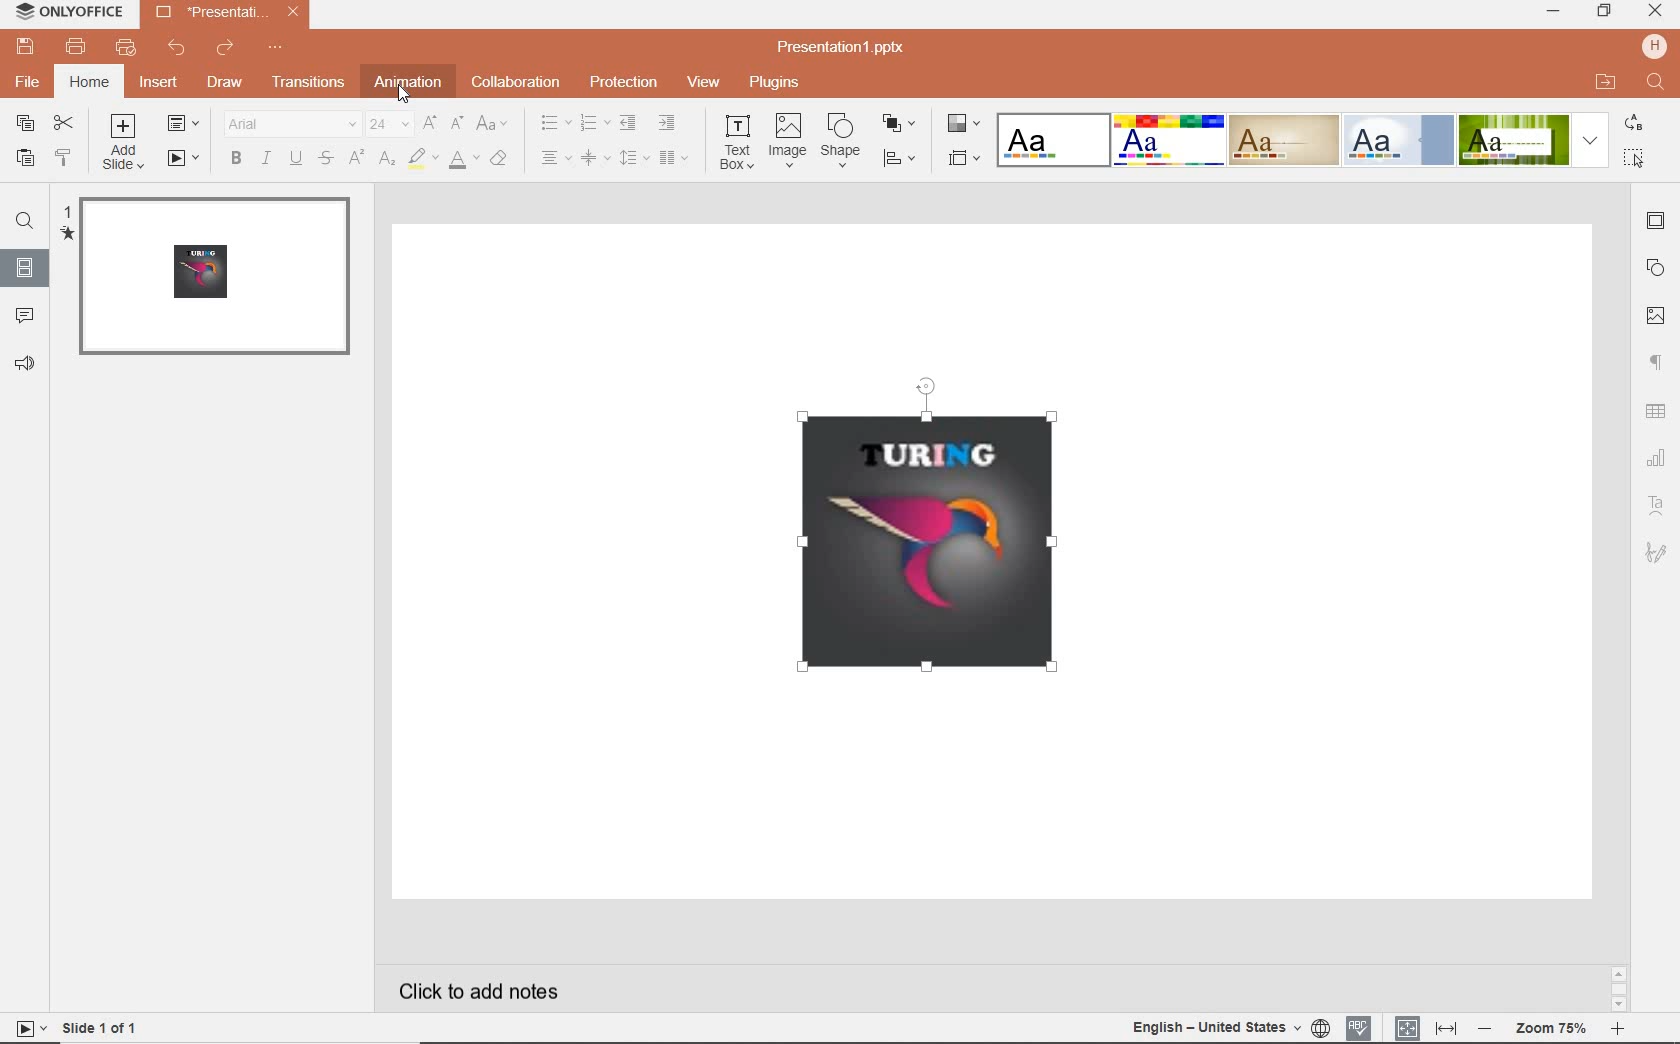 This screenshot has width=1680, height=1044. Describe the element at coordinates (64, 123) in the screenshot. I see `cut` at that location.